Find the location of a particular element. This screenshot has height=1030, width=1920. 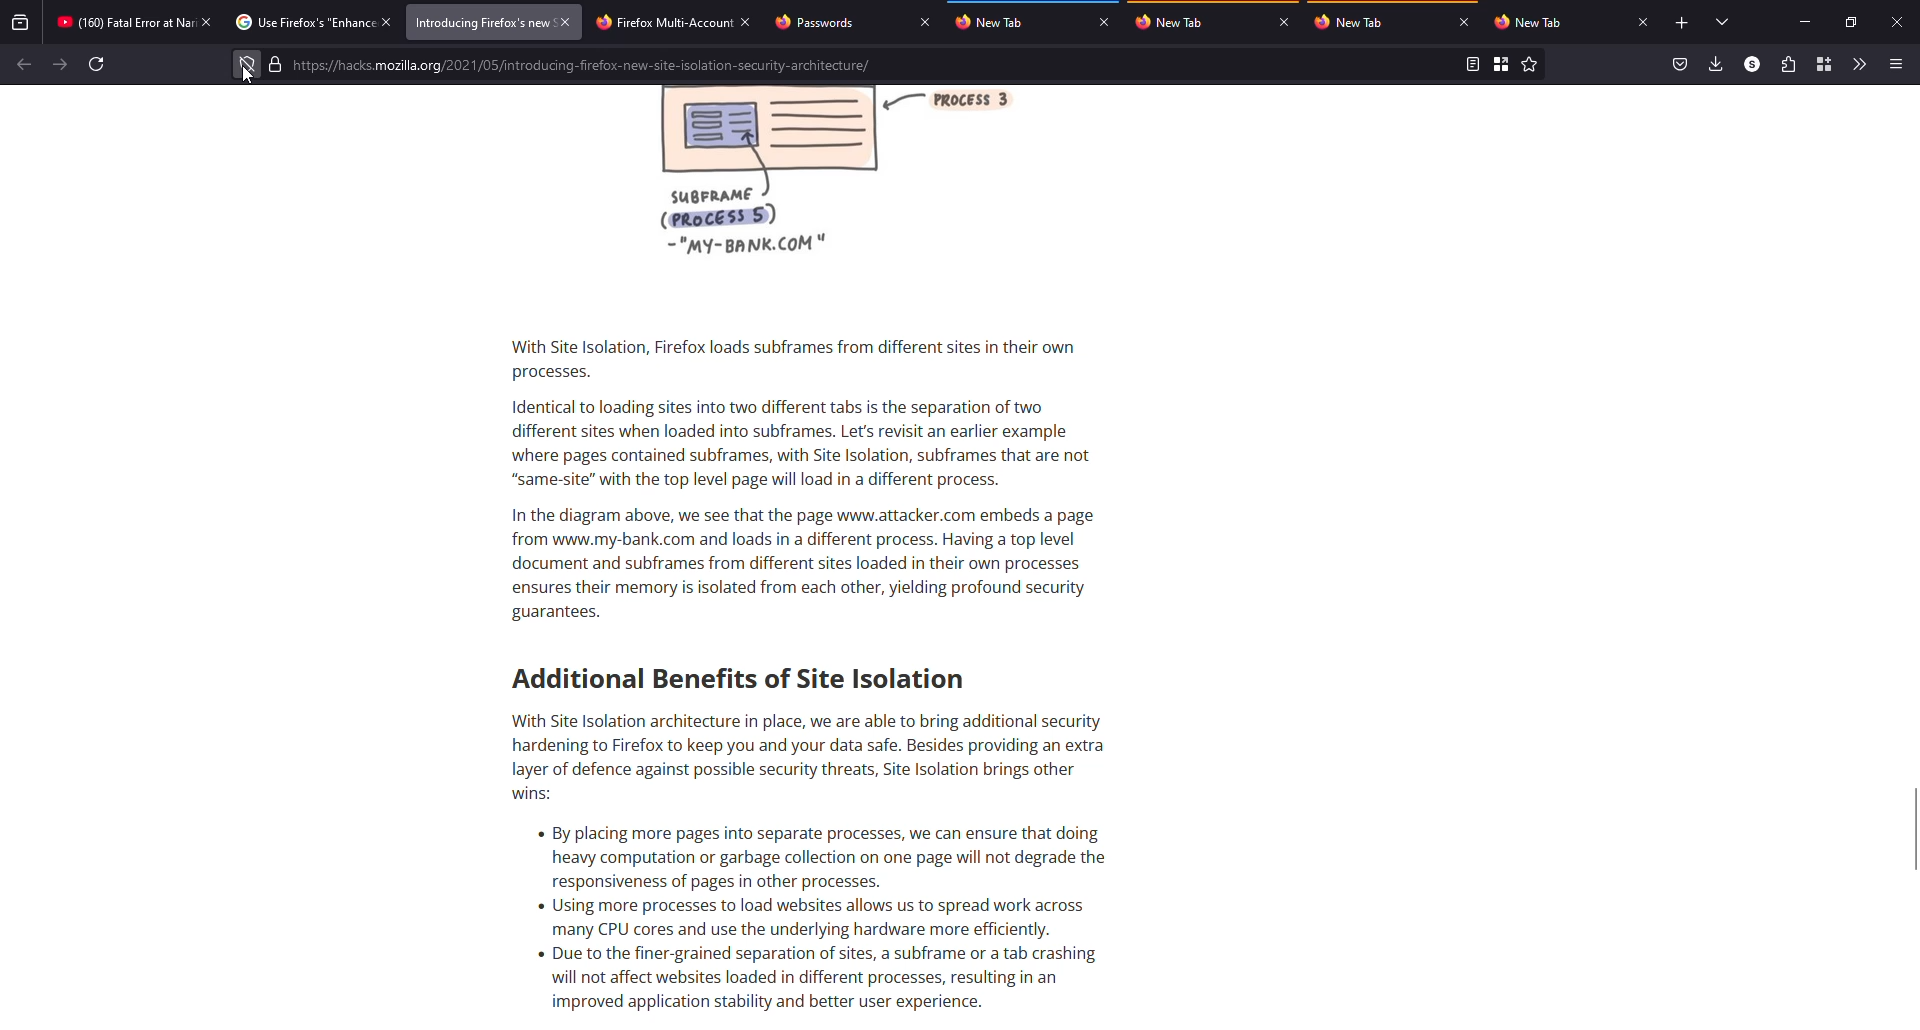

extensions is located at coordinates (1787, 64).